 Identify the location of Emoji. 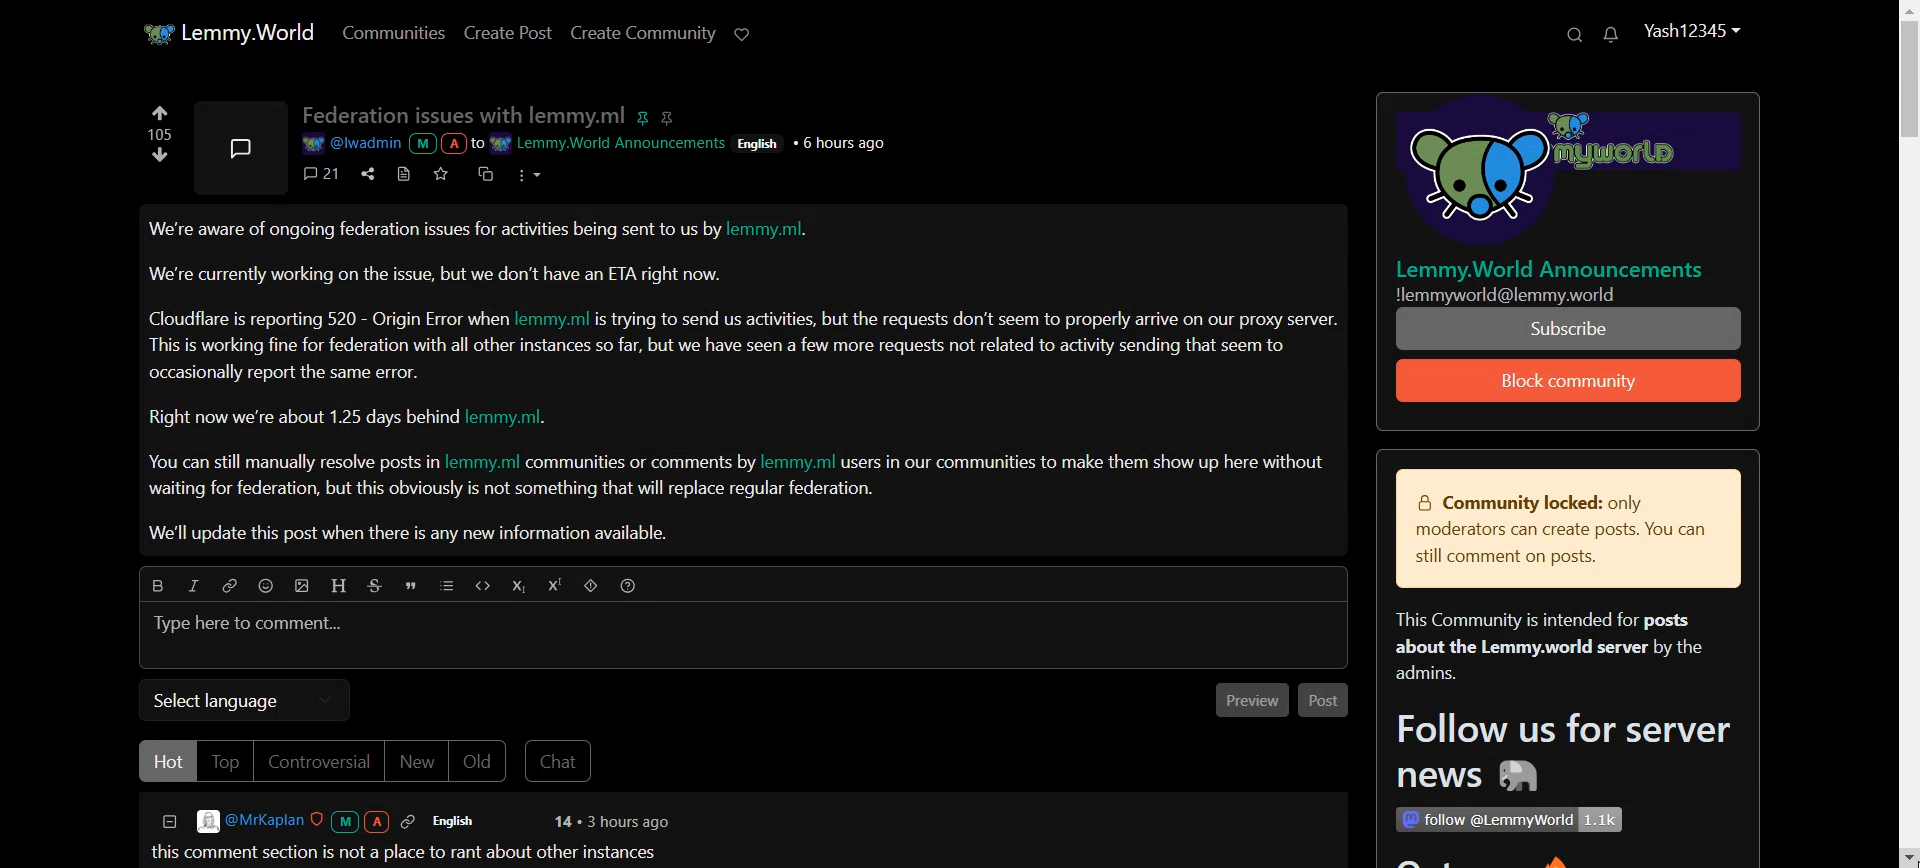
(266, 585).